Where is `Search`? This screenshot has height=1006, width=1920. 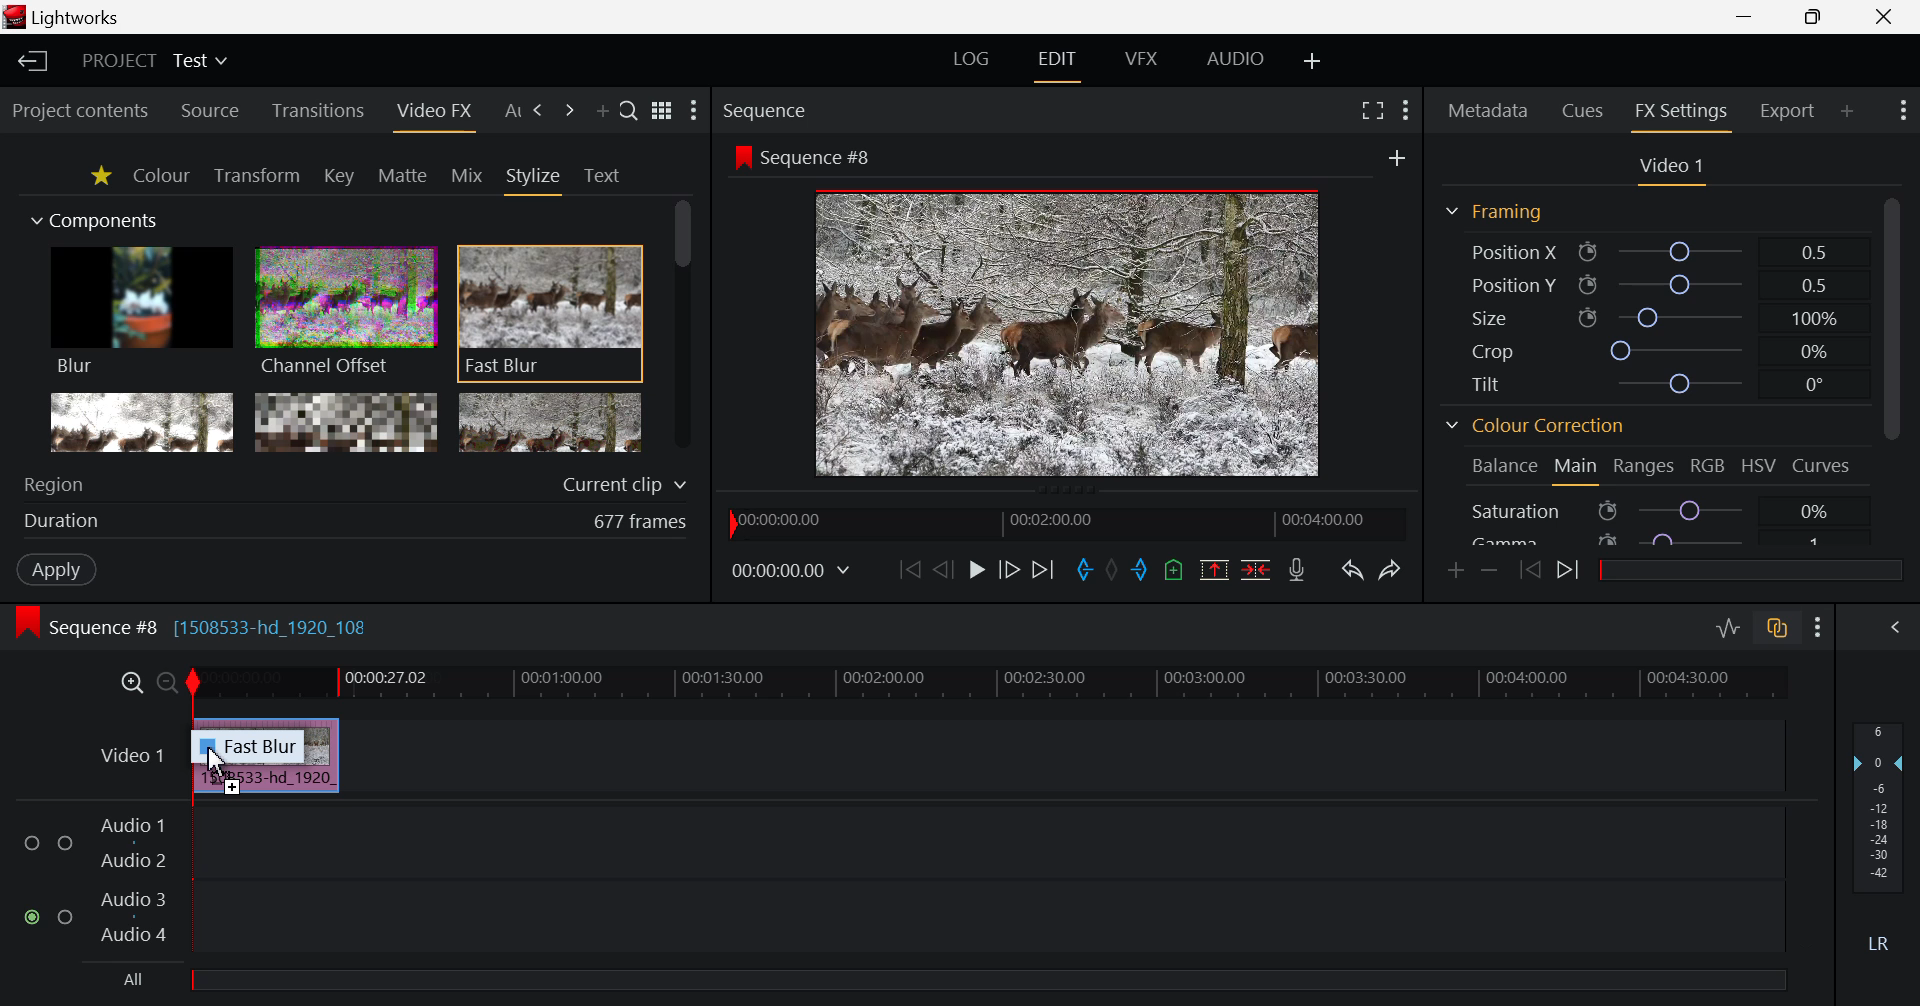
Search is located at coordinates (628, 110).